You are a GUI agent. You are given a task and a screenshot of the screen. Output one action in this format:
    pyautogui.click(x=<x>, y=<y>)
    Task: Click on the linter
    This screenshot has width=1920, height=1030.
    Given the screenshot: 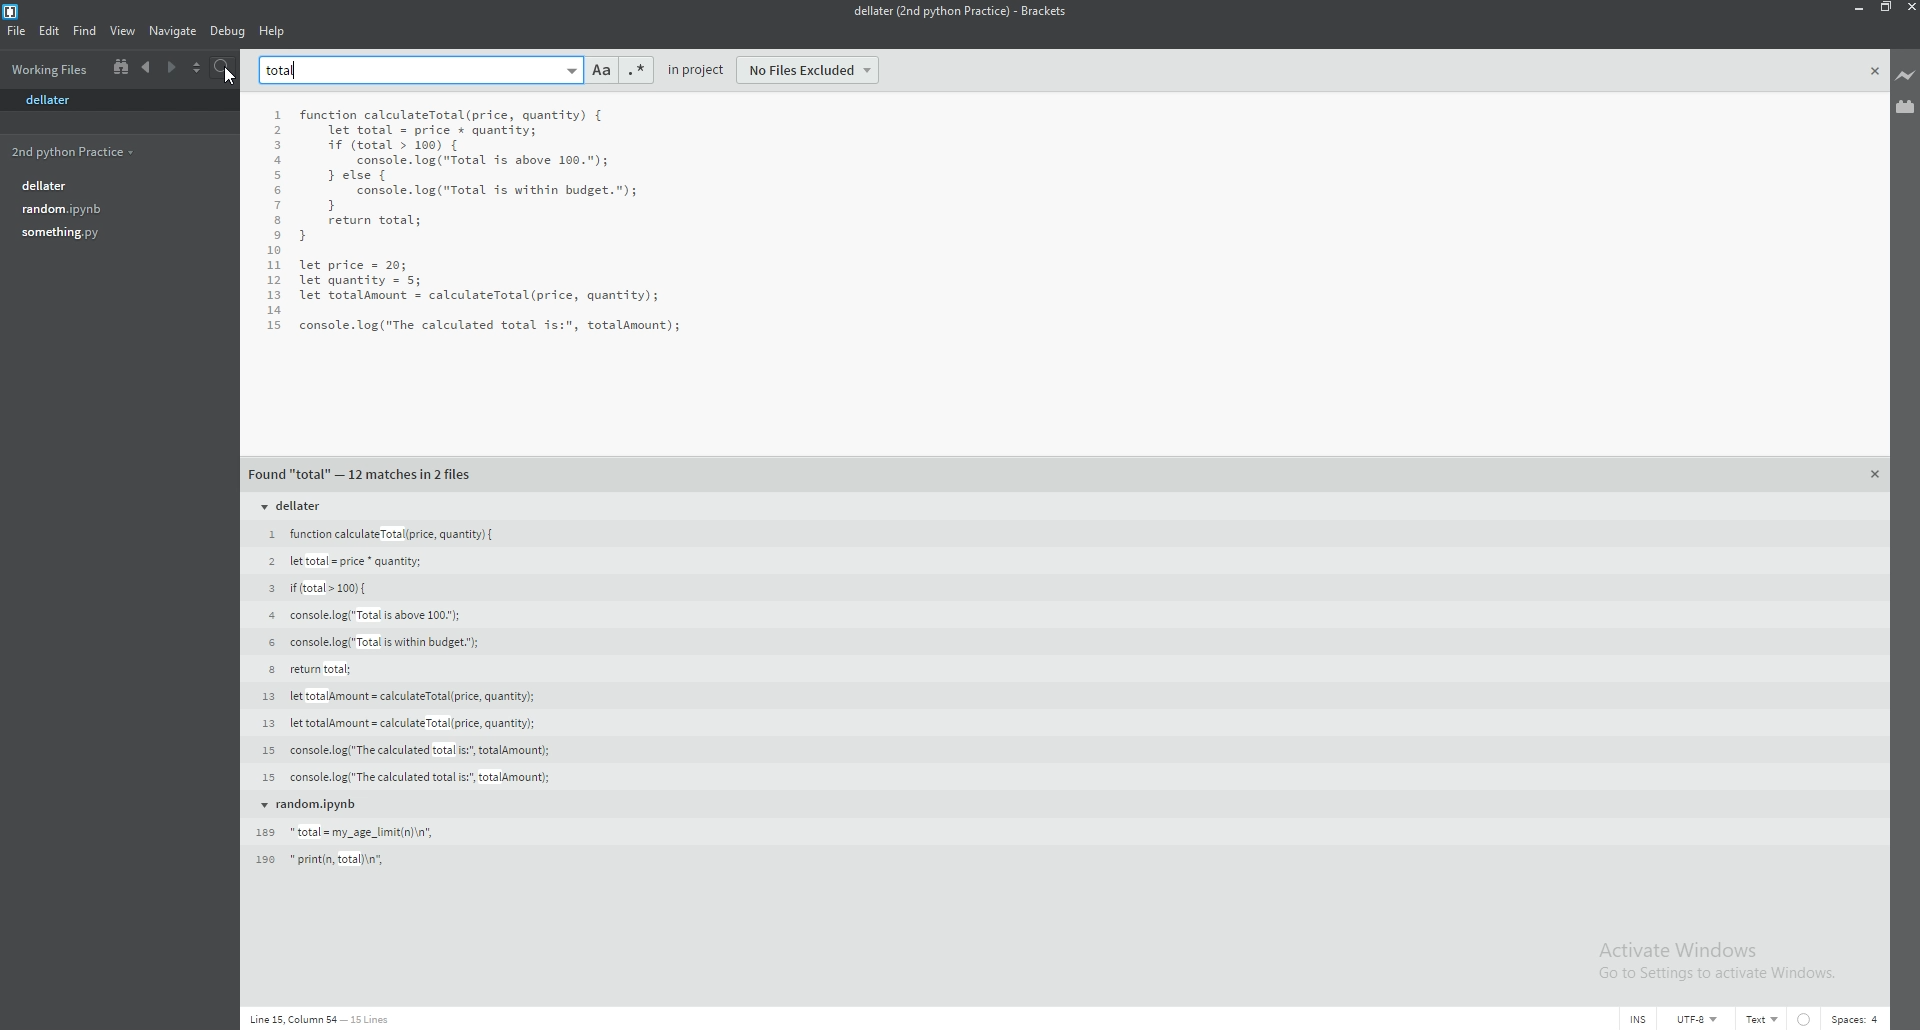 What is the action you would take?
    pyautogui.click(x=1805, y=1019)
    